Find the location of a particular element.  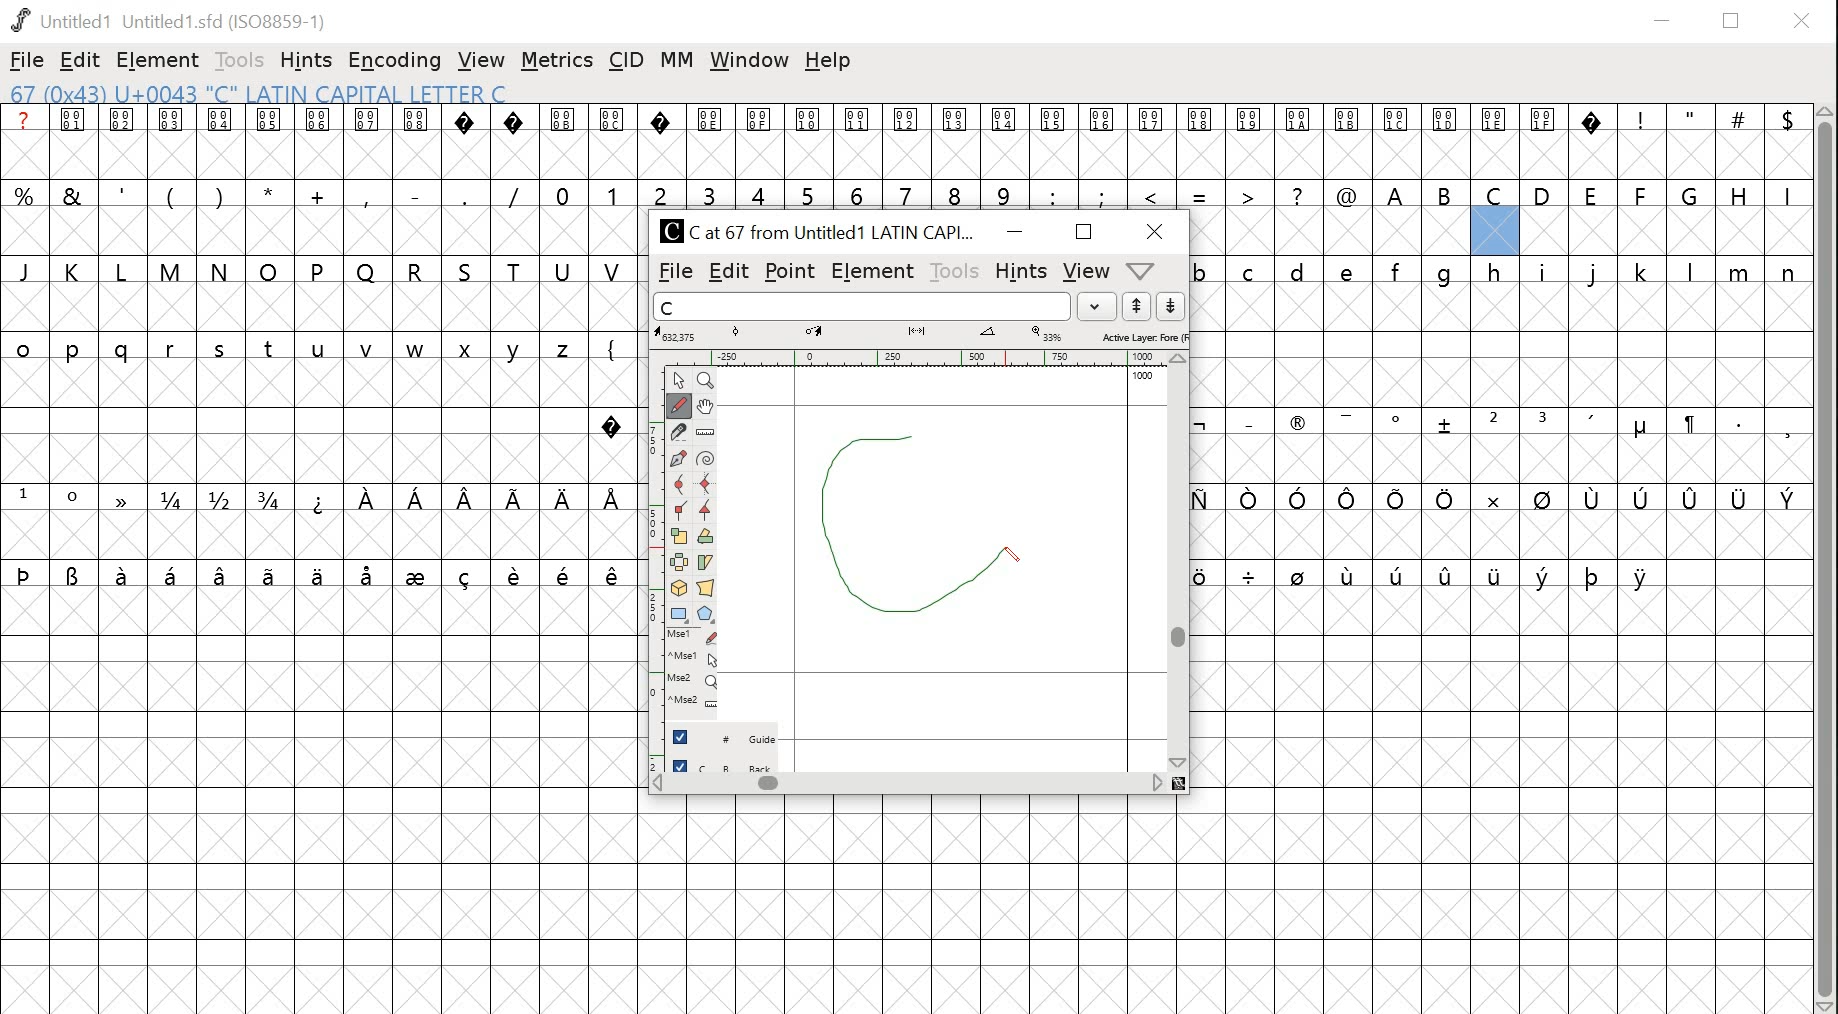

mouse wheel + Ctrl is located at coordinates (695, 704).